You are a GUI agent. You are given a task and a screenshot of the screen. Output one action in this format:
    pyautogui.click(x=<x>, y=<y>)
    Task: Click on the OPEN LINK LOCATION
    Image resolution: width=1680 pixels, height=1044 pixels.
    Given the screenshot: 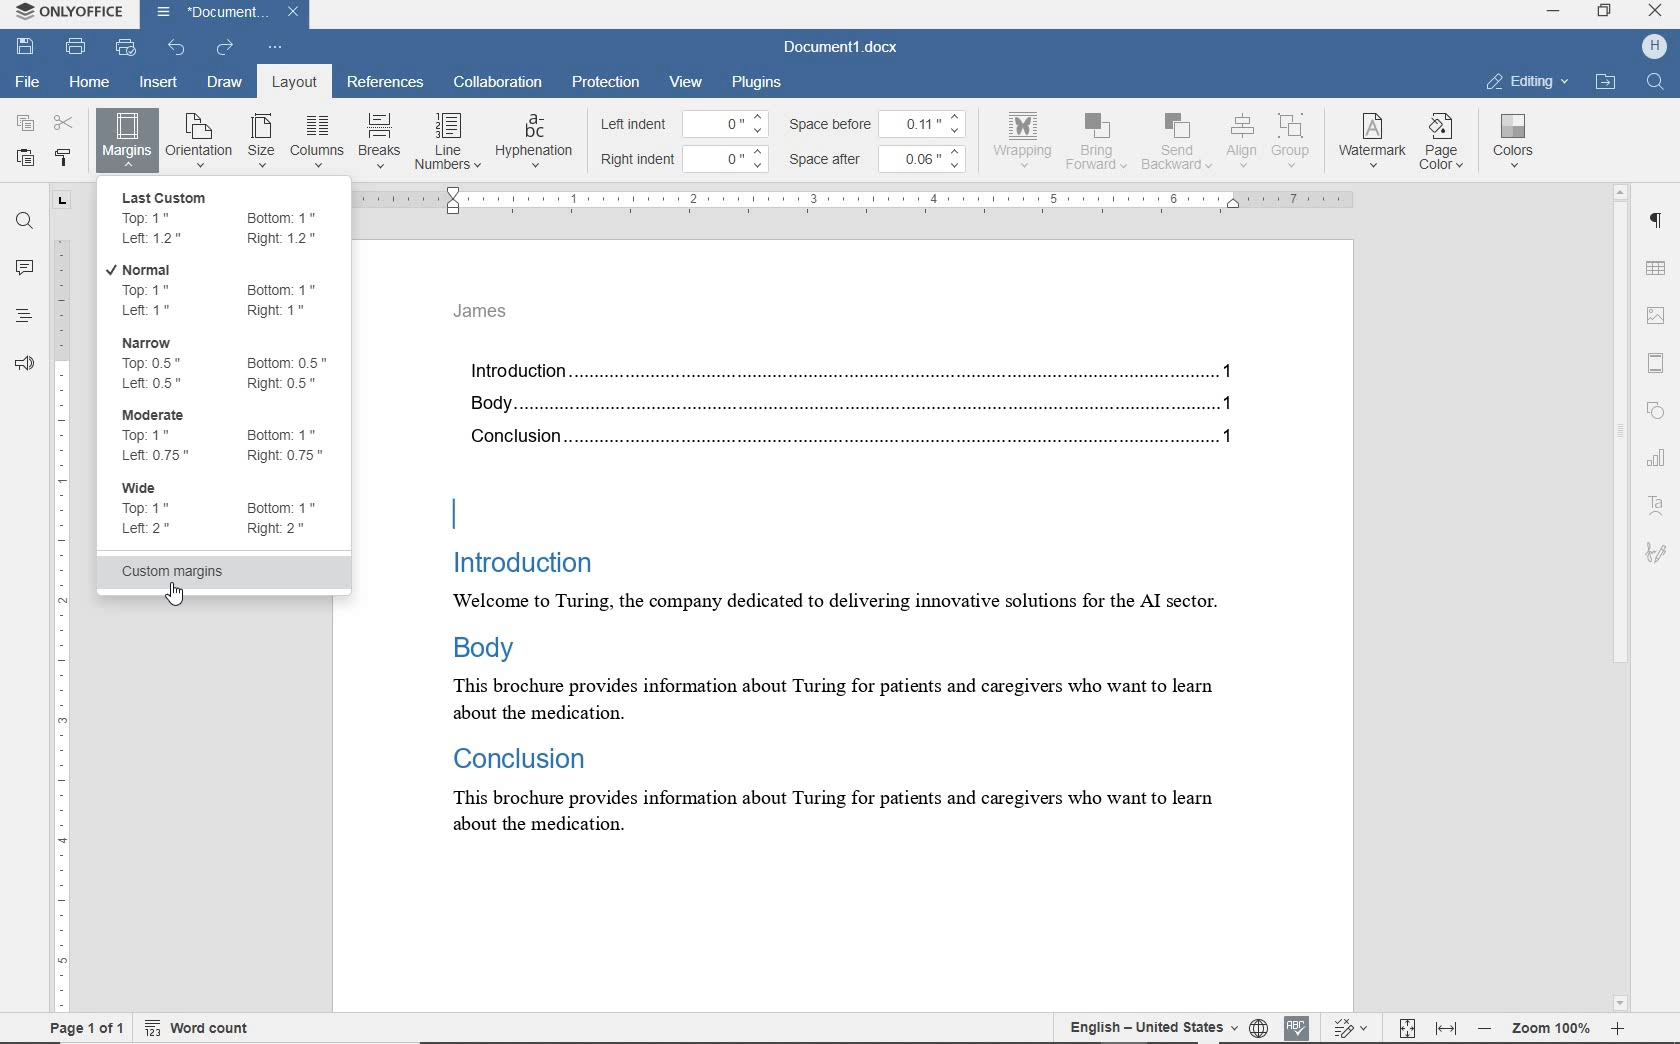 What is the action you would take?
    pyautogui.click(x=1609, y=81)
    